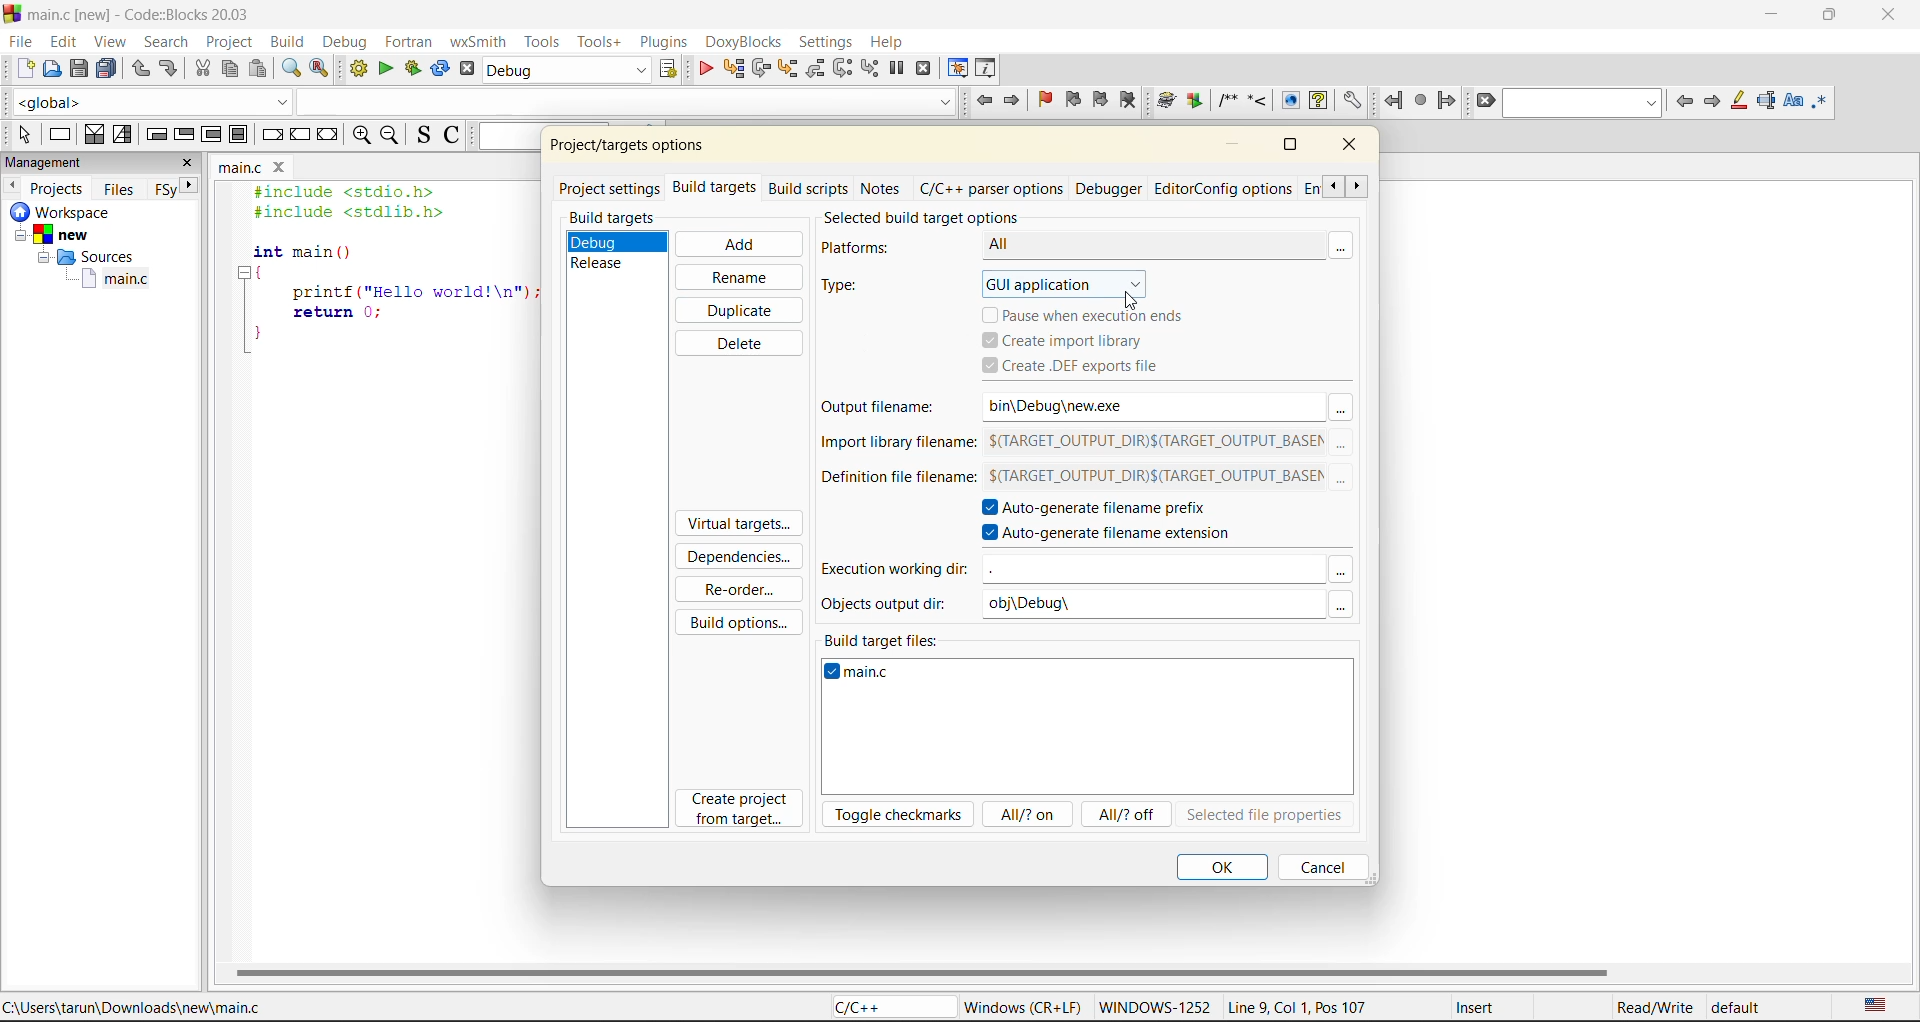 This screenshot has height=1022, width=1920. Describe the element at coordinates (1420, 101) in the screenshot. I see `last jump` at that location.